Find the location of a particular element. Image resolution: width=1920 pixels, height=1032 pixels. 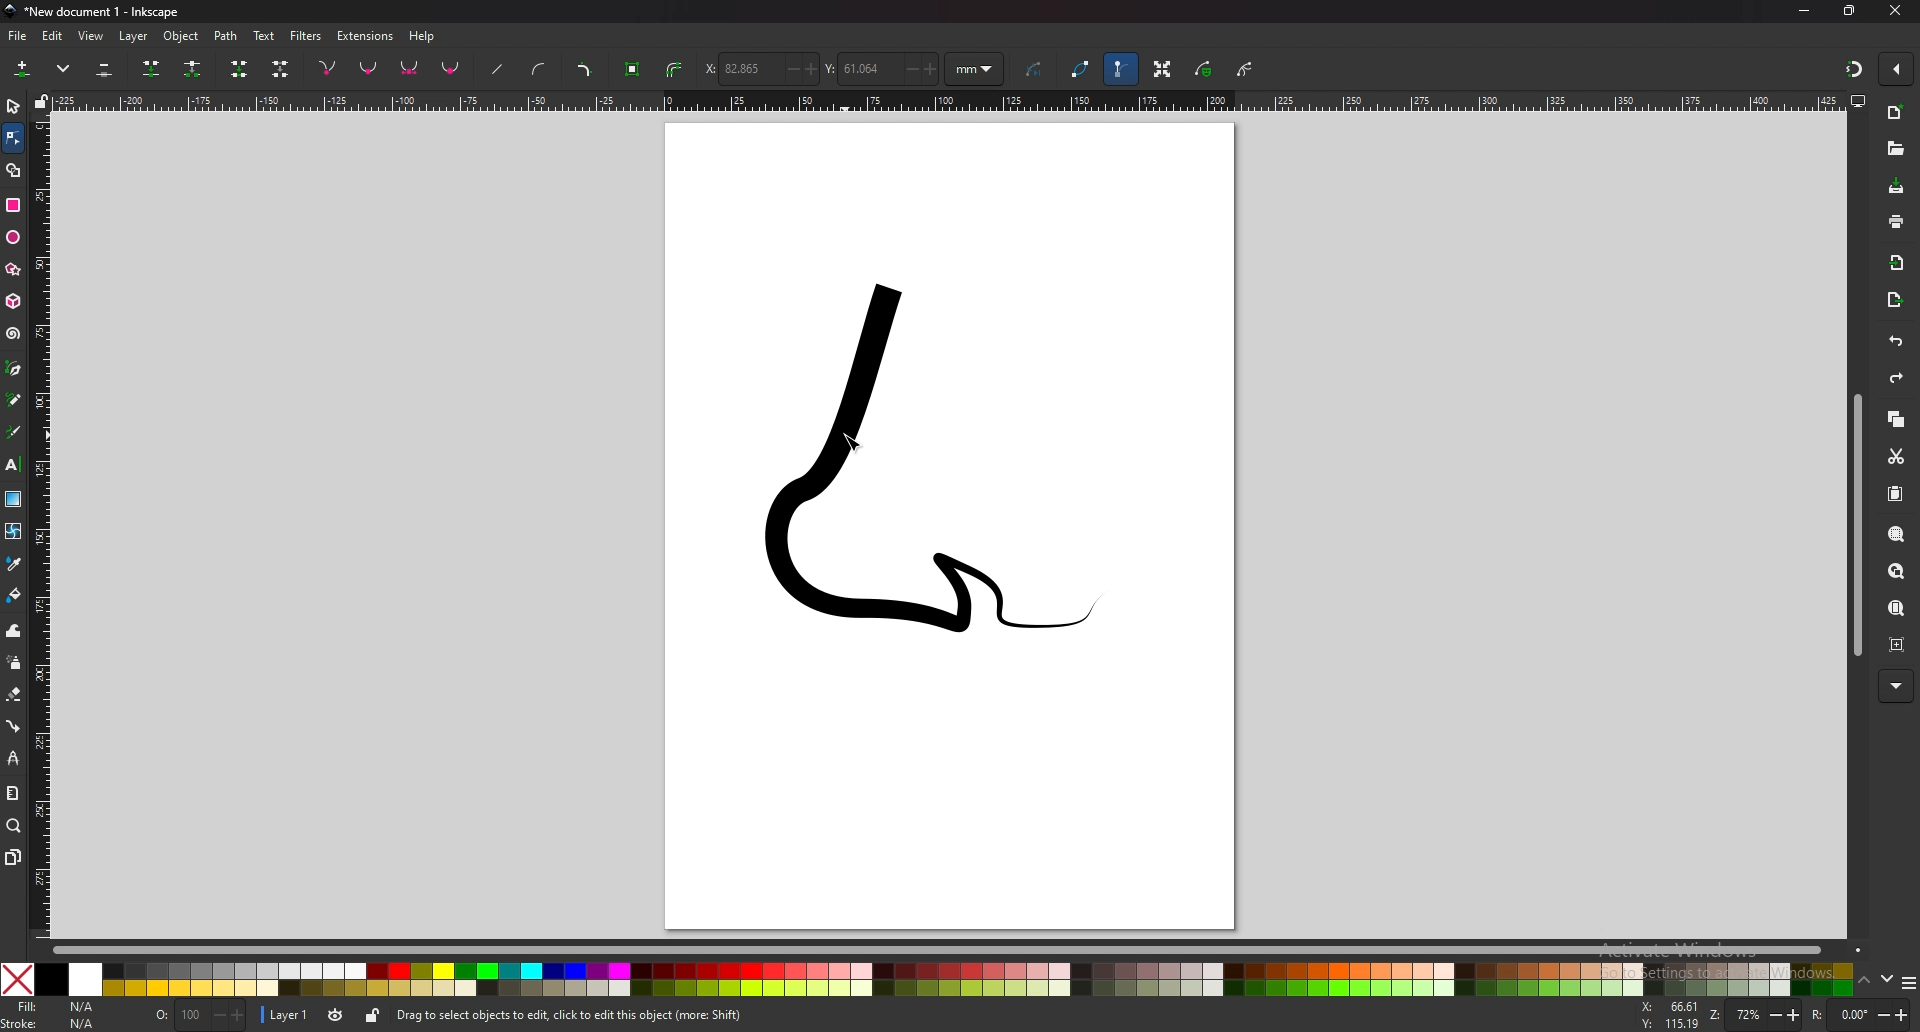

break path at selected nodes is located at coordinates (192, 70).